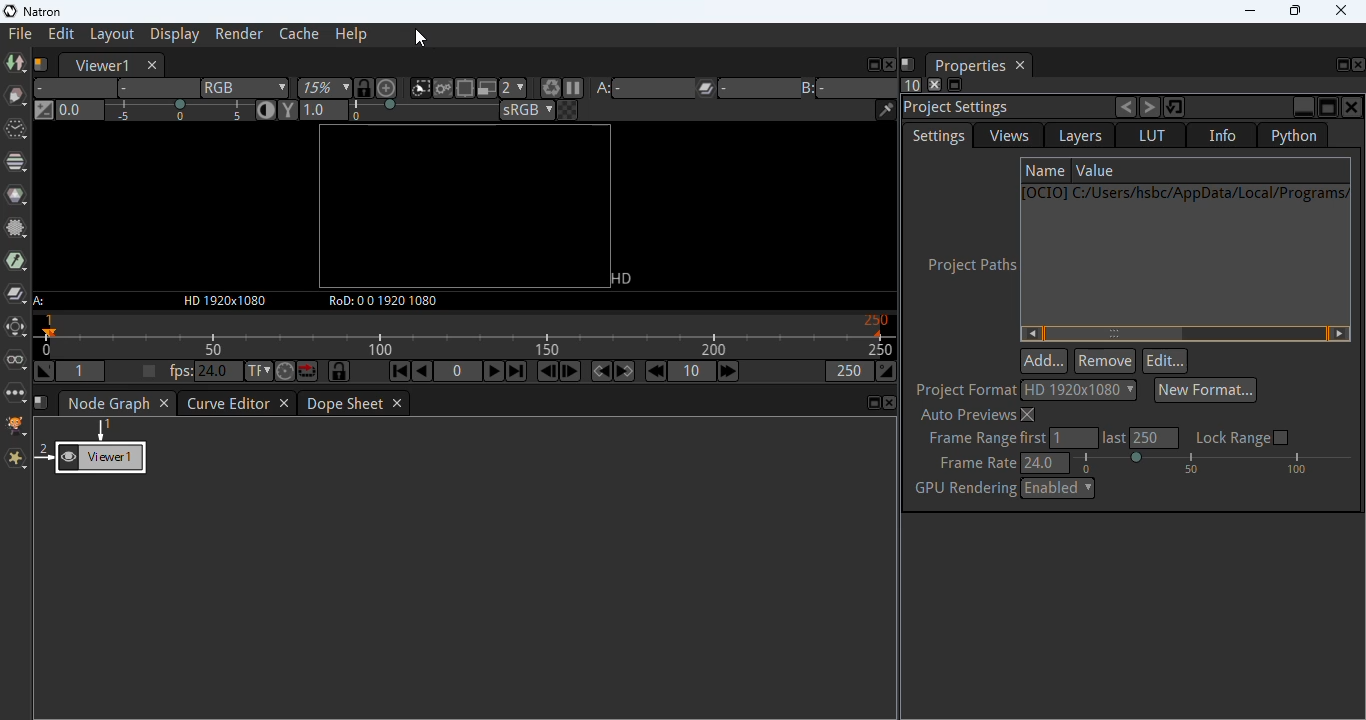 The width and height of the screenshot is (1366, 720). I want to click on Extra, so click(15, 459).